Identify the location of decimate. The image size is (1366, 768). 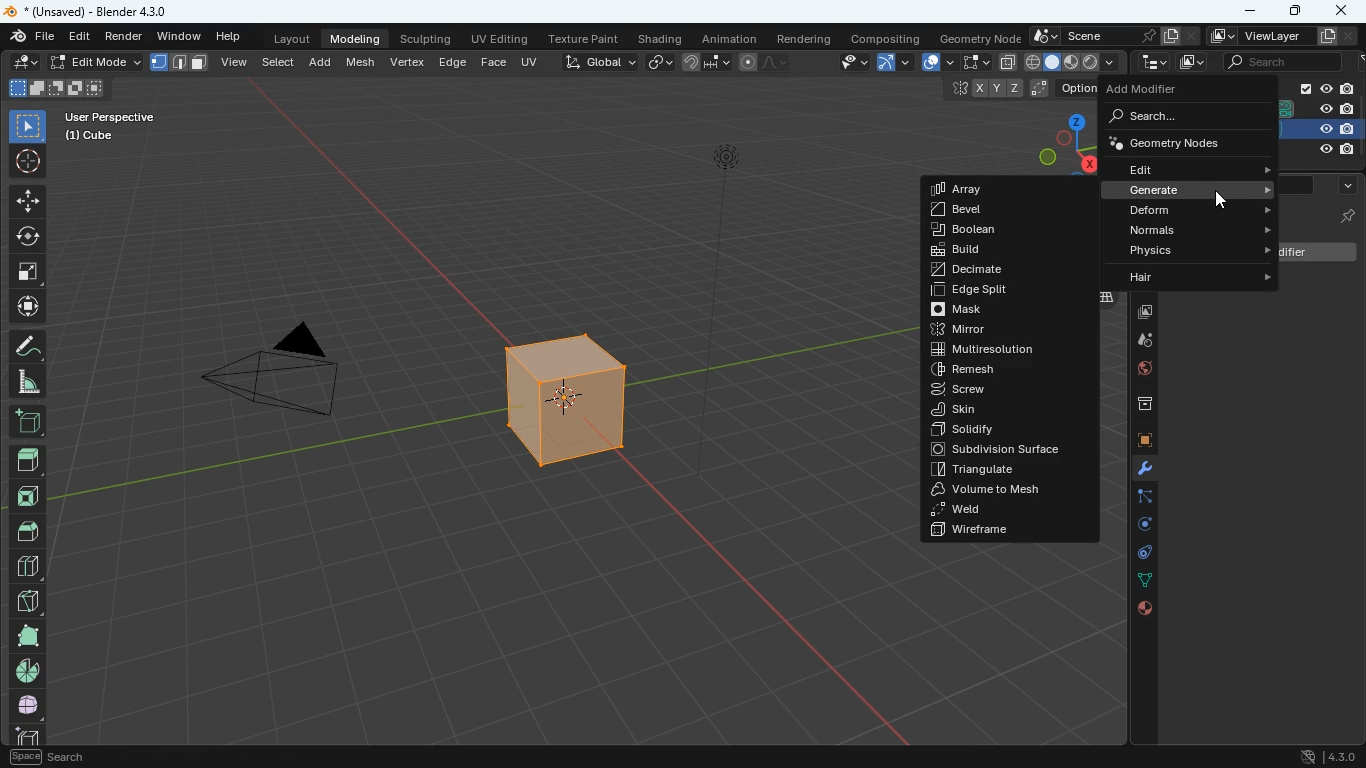
(985, 273).